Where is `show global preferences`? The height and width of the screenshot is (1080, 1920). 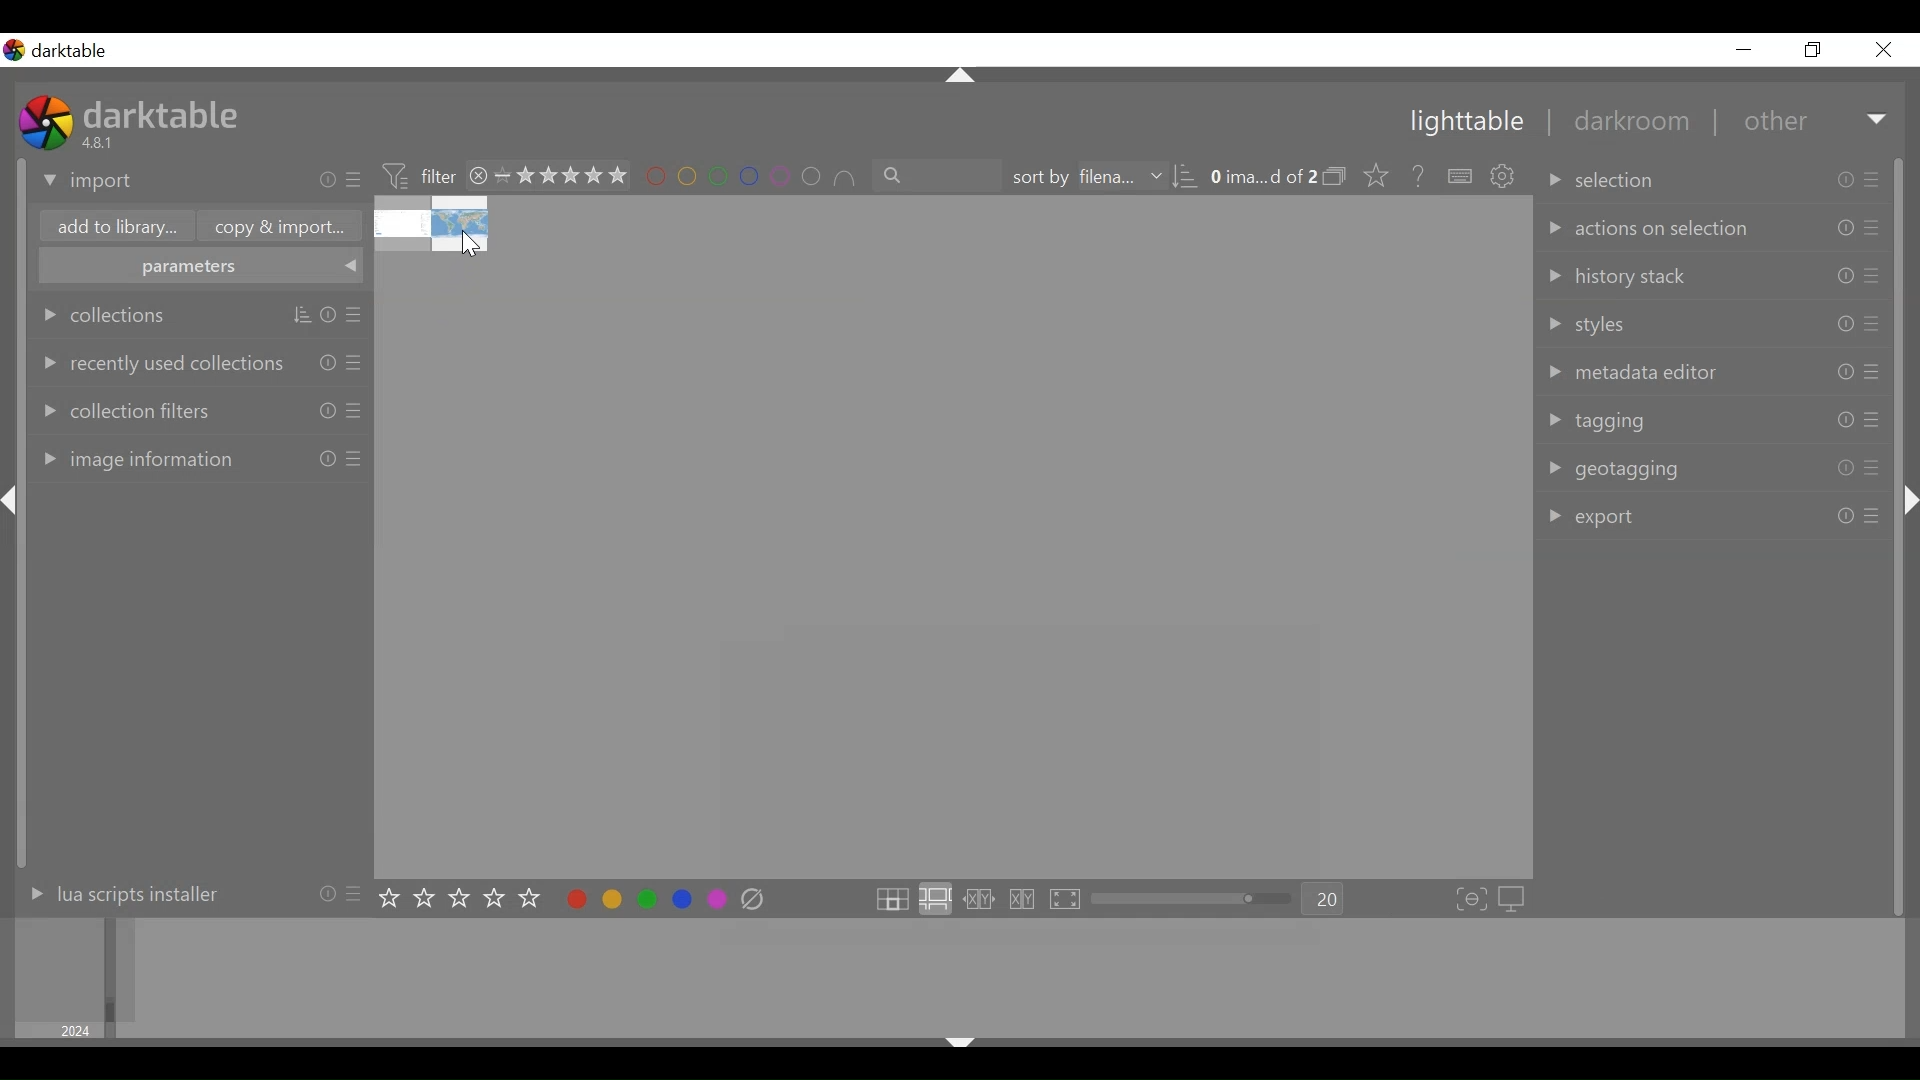 show global preferences is located at coordinates (1505, 177).